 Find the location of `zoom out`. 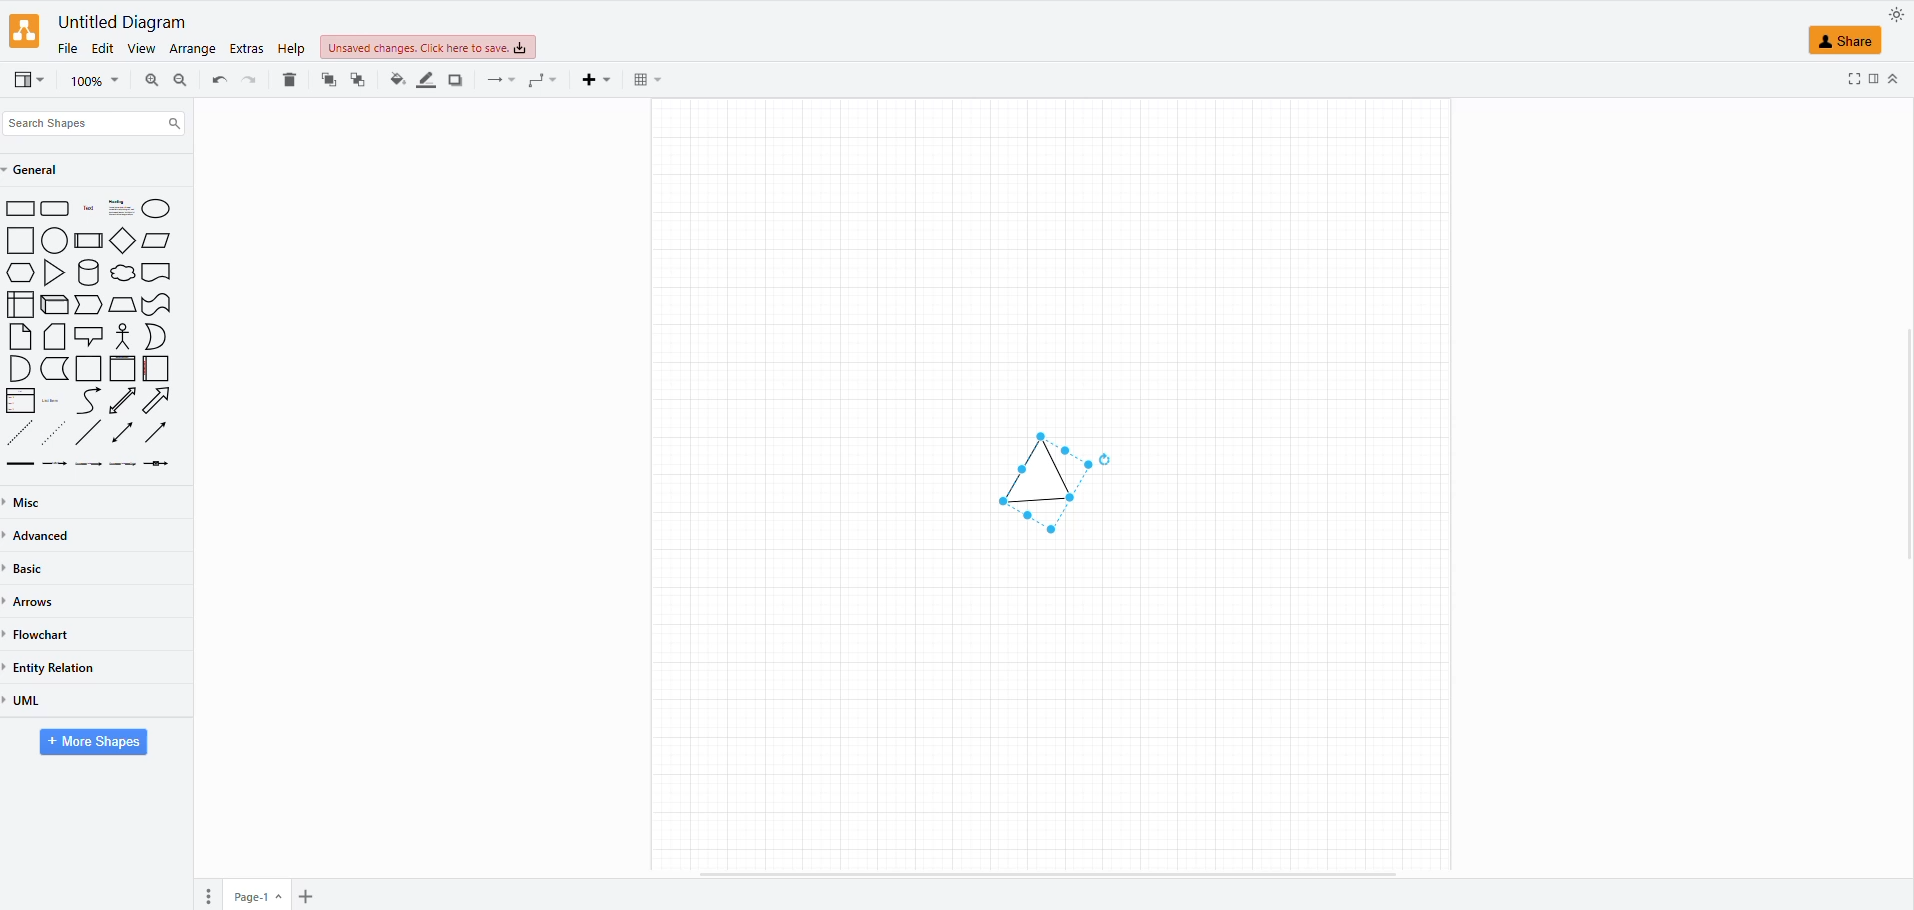

zoom out is located at coordinates (149, 77).